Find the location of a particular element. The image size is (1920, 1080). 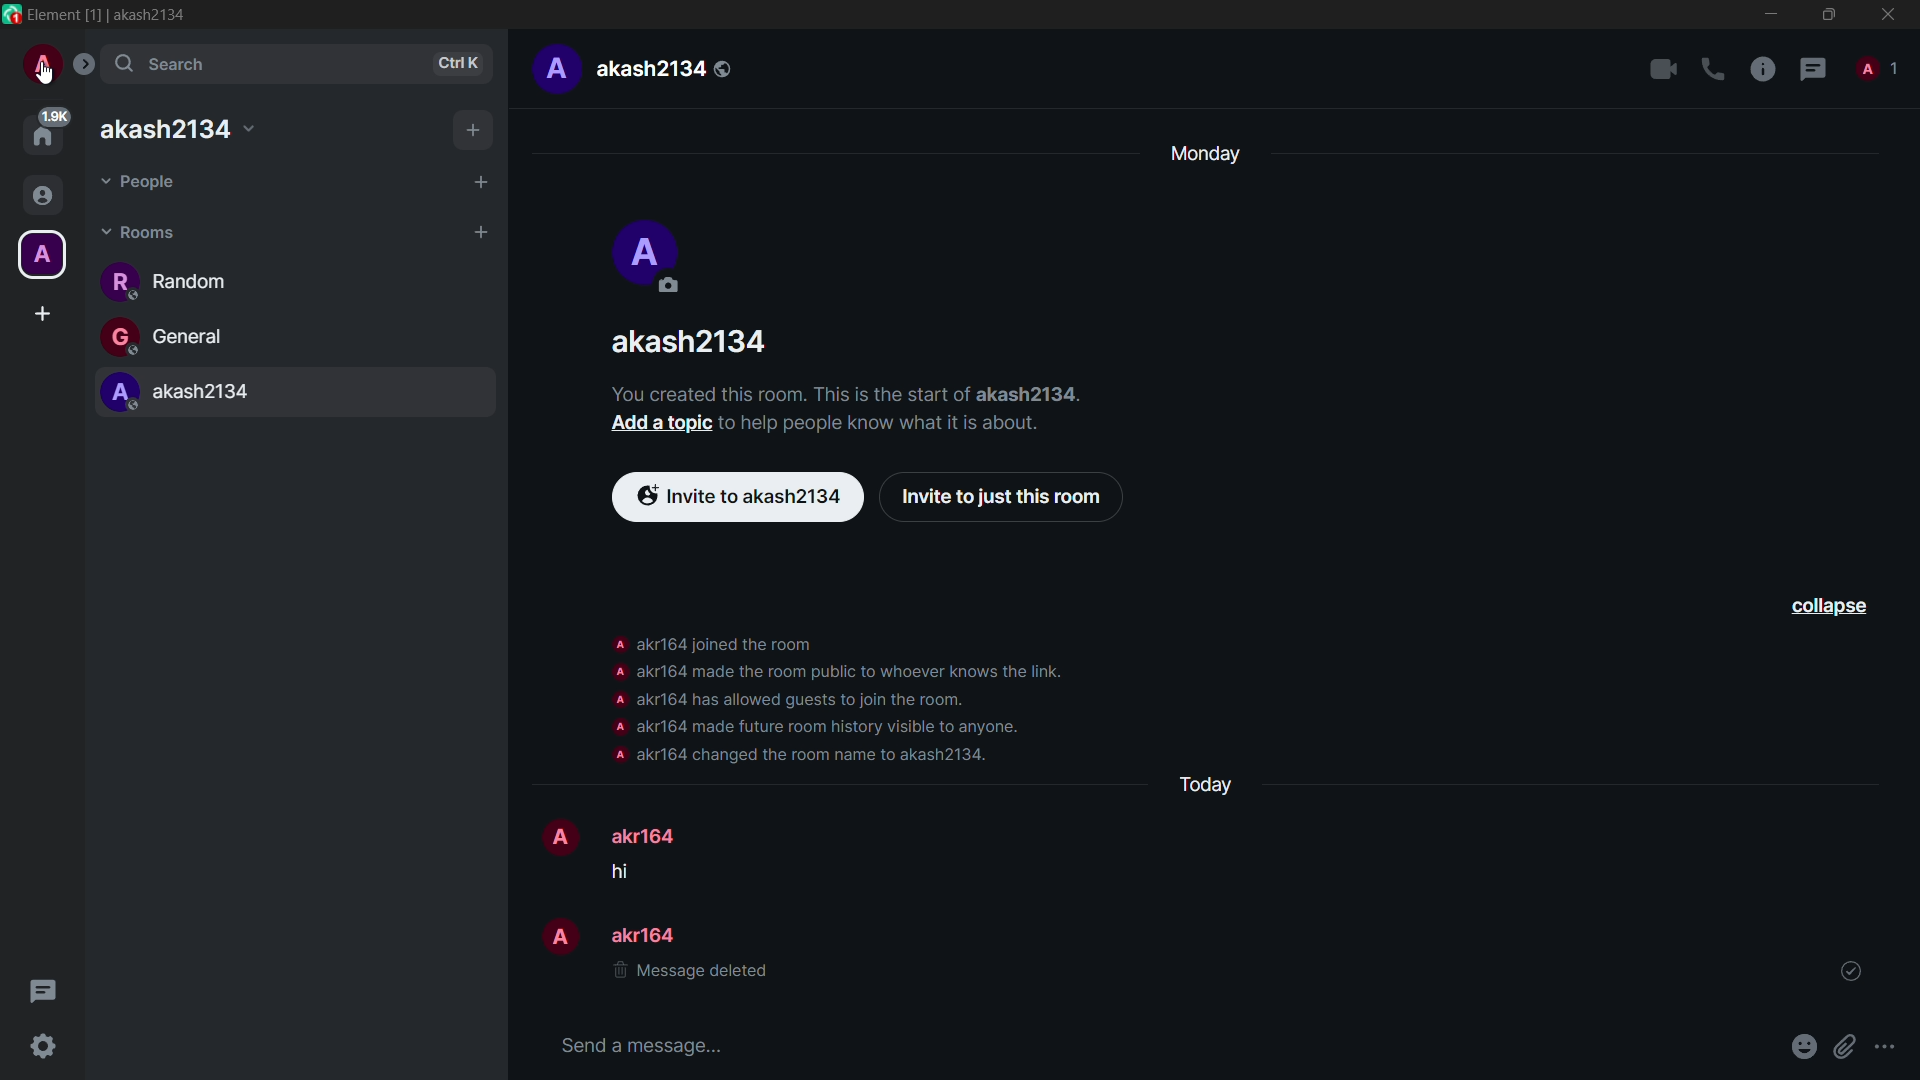

profile icon is located at coordinates (40, 255).